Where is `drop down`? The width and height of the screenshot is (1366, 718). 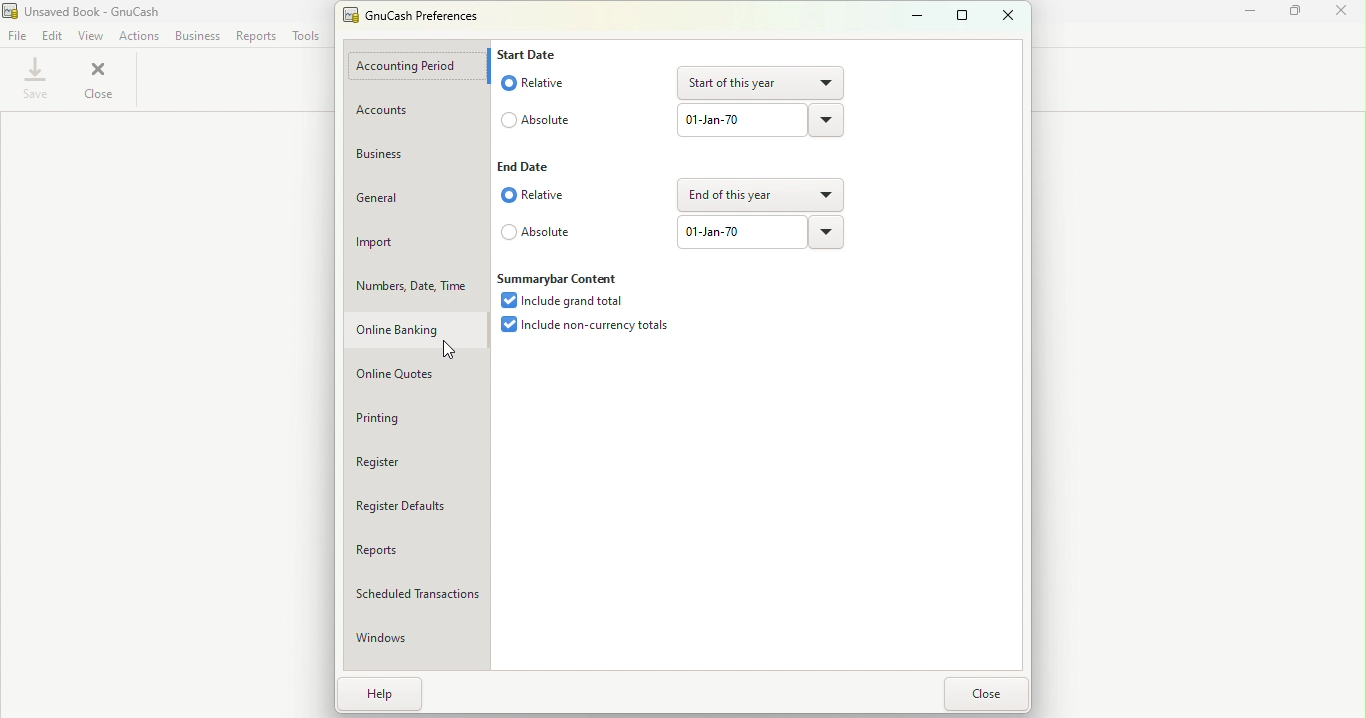 drop down is located at coordinates (824, 122).